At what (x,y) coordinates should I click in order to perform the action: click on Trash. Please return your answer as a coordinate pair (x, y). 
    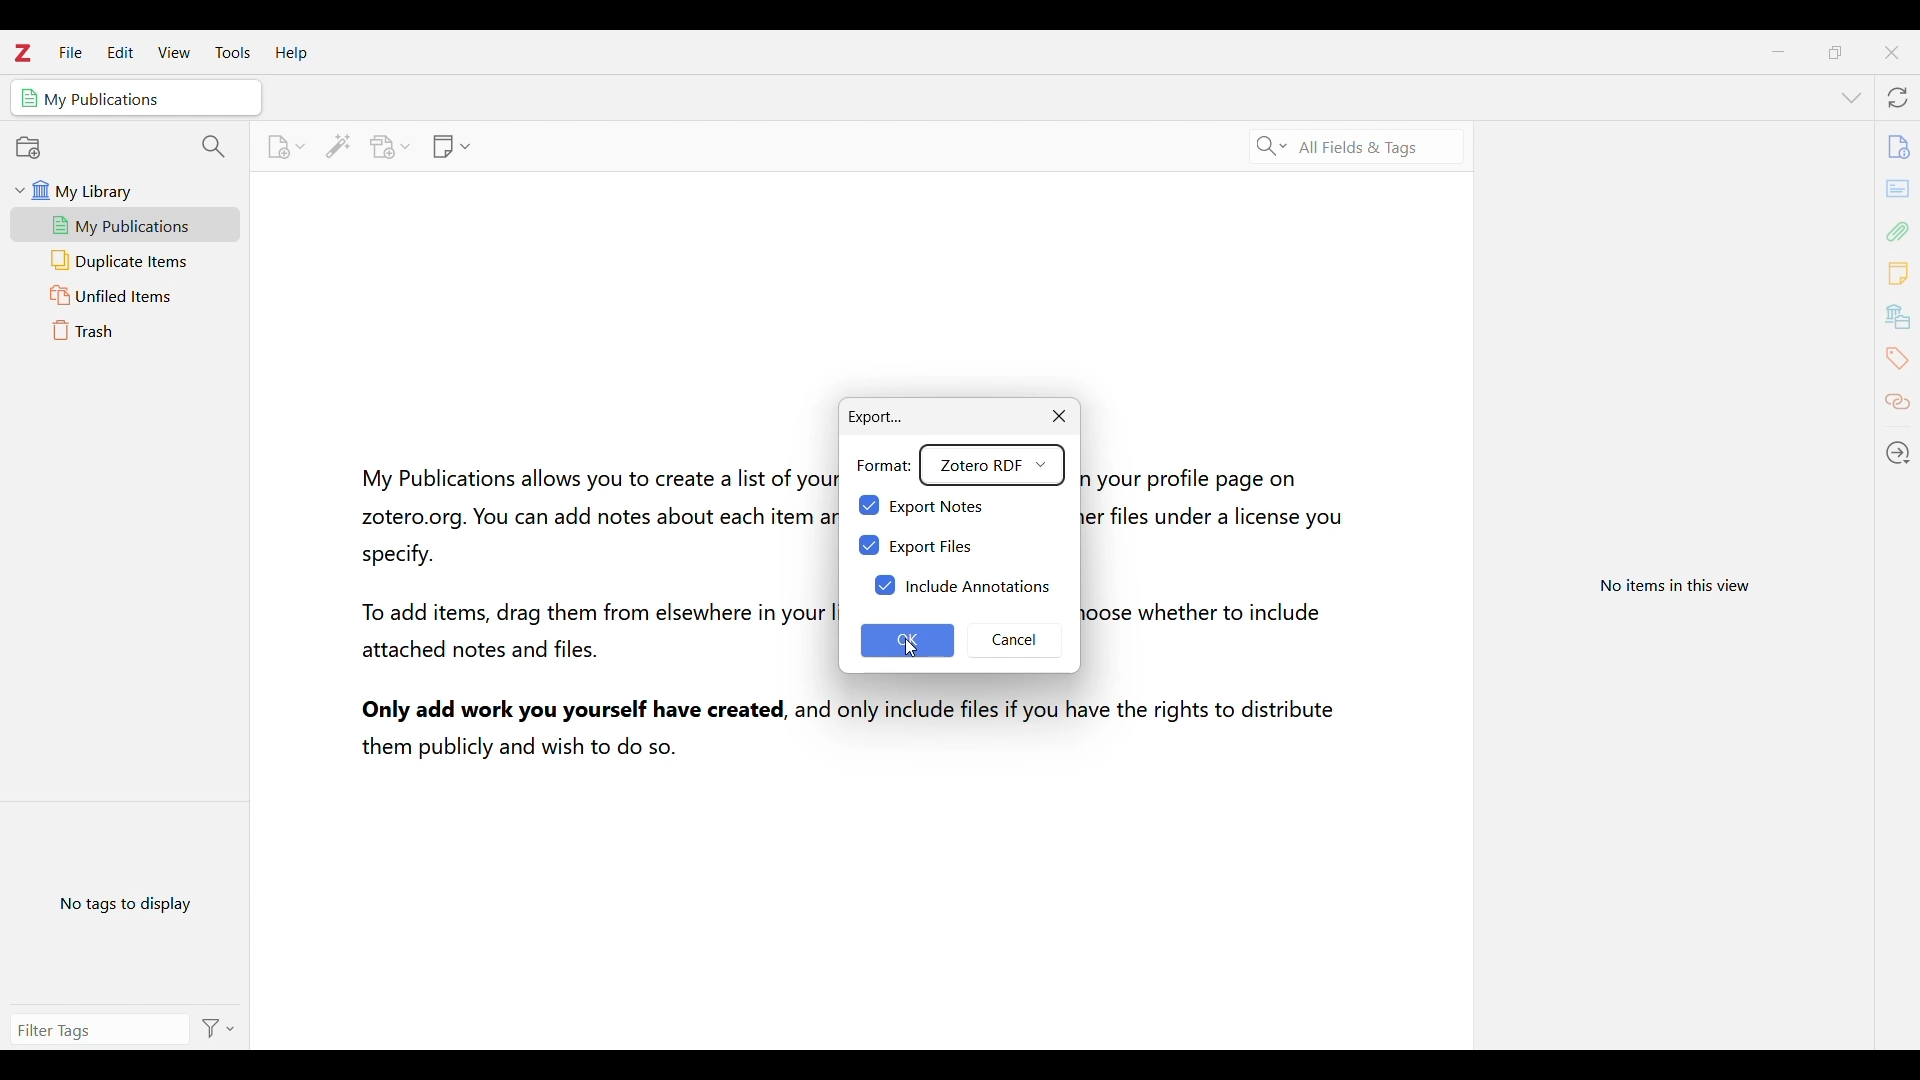
    Looking at the image, I should click on (126, 330).